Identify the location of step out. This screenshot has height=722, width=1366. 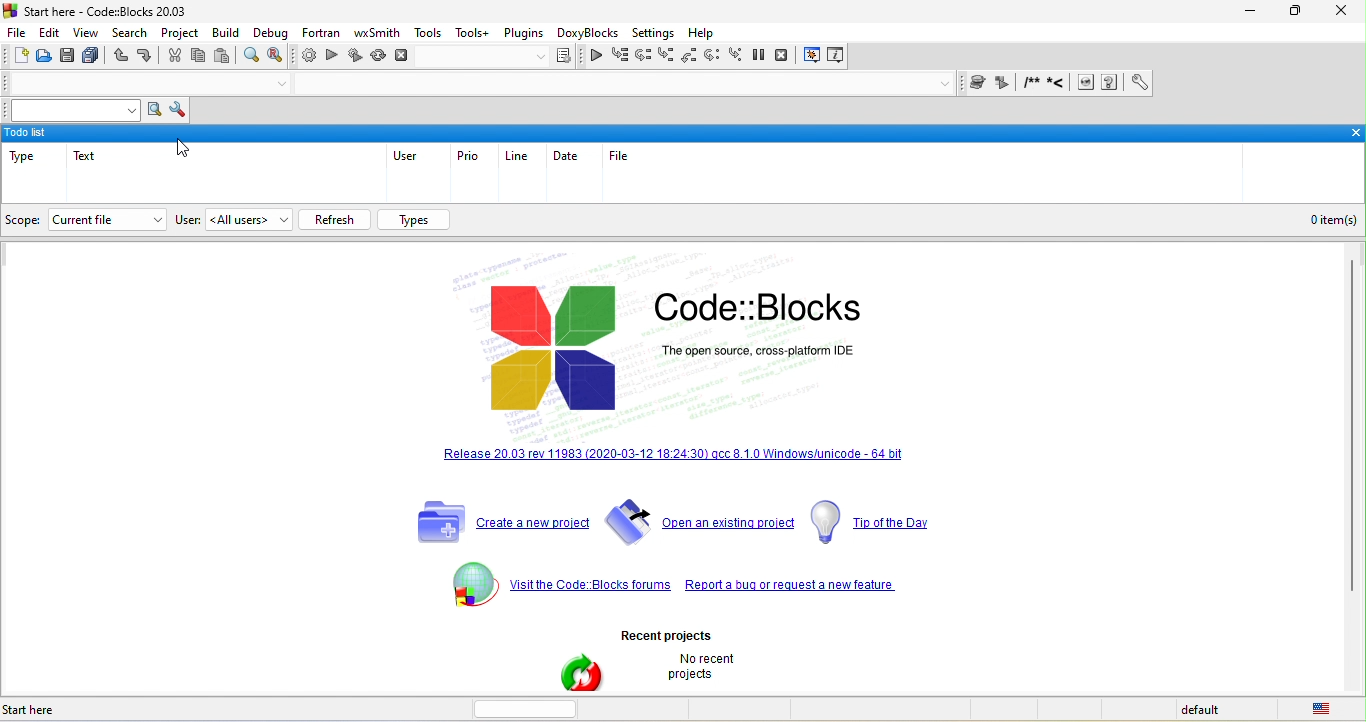
(691, 57).